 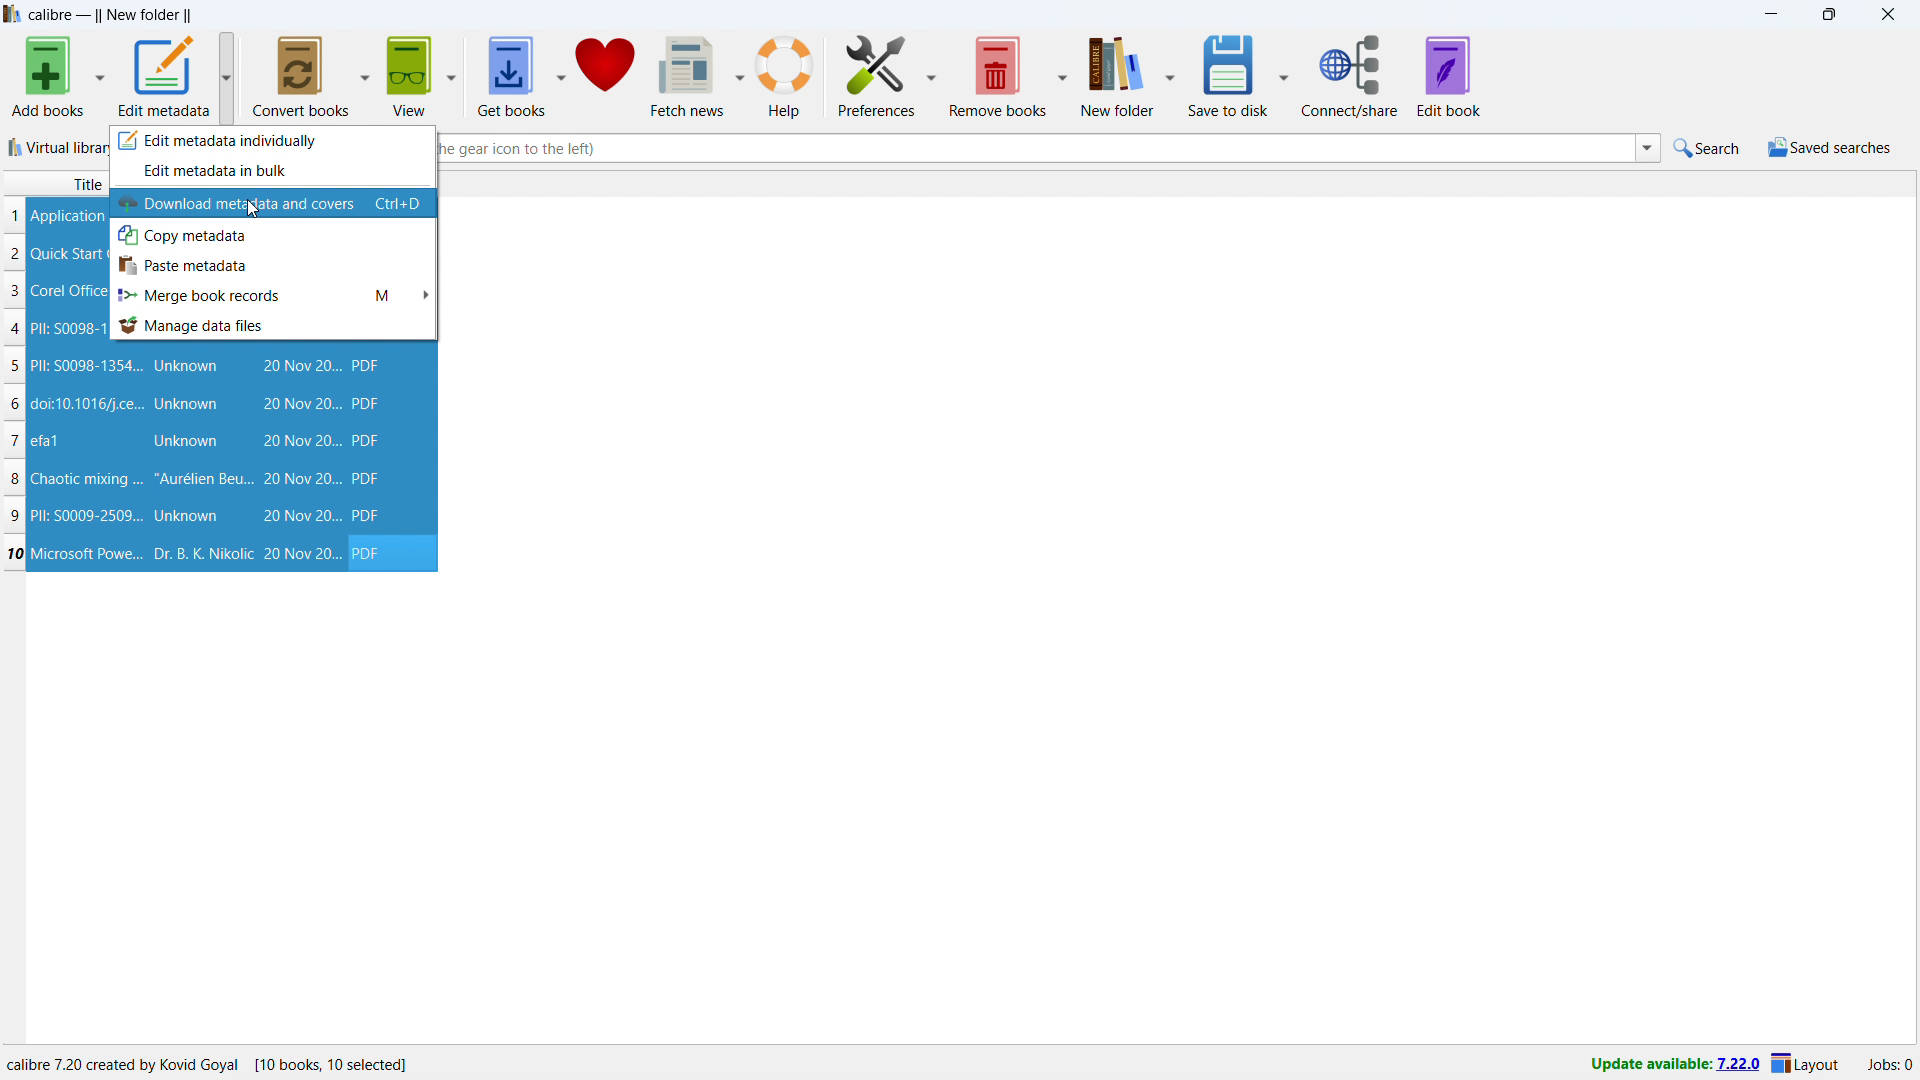 I want to click on cursor, so click(x=256, y=211).